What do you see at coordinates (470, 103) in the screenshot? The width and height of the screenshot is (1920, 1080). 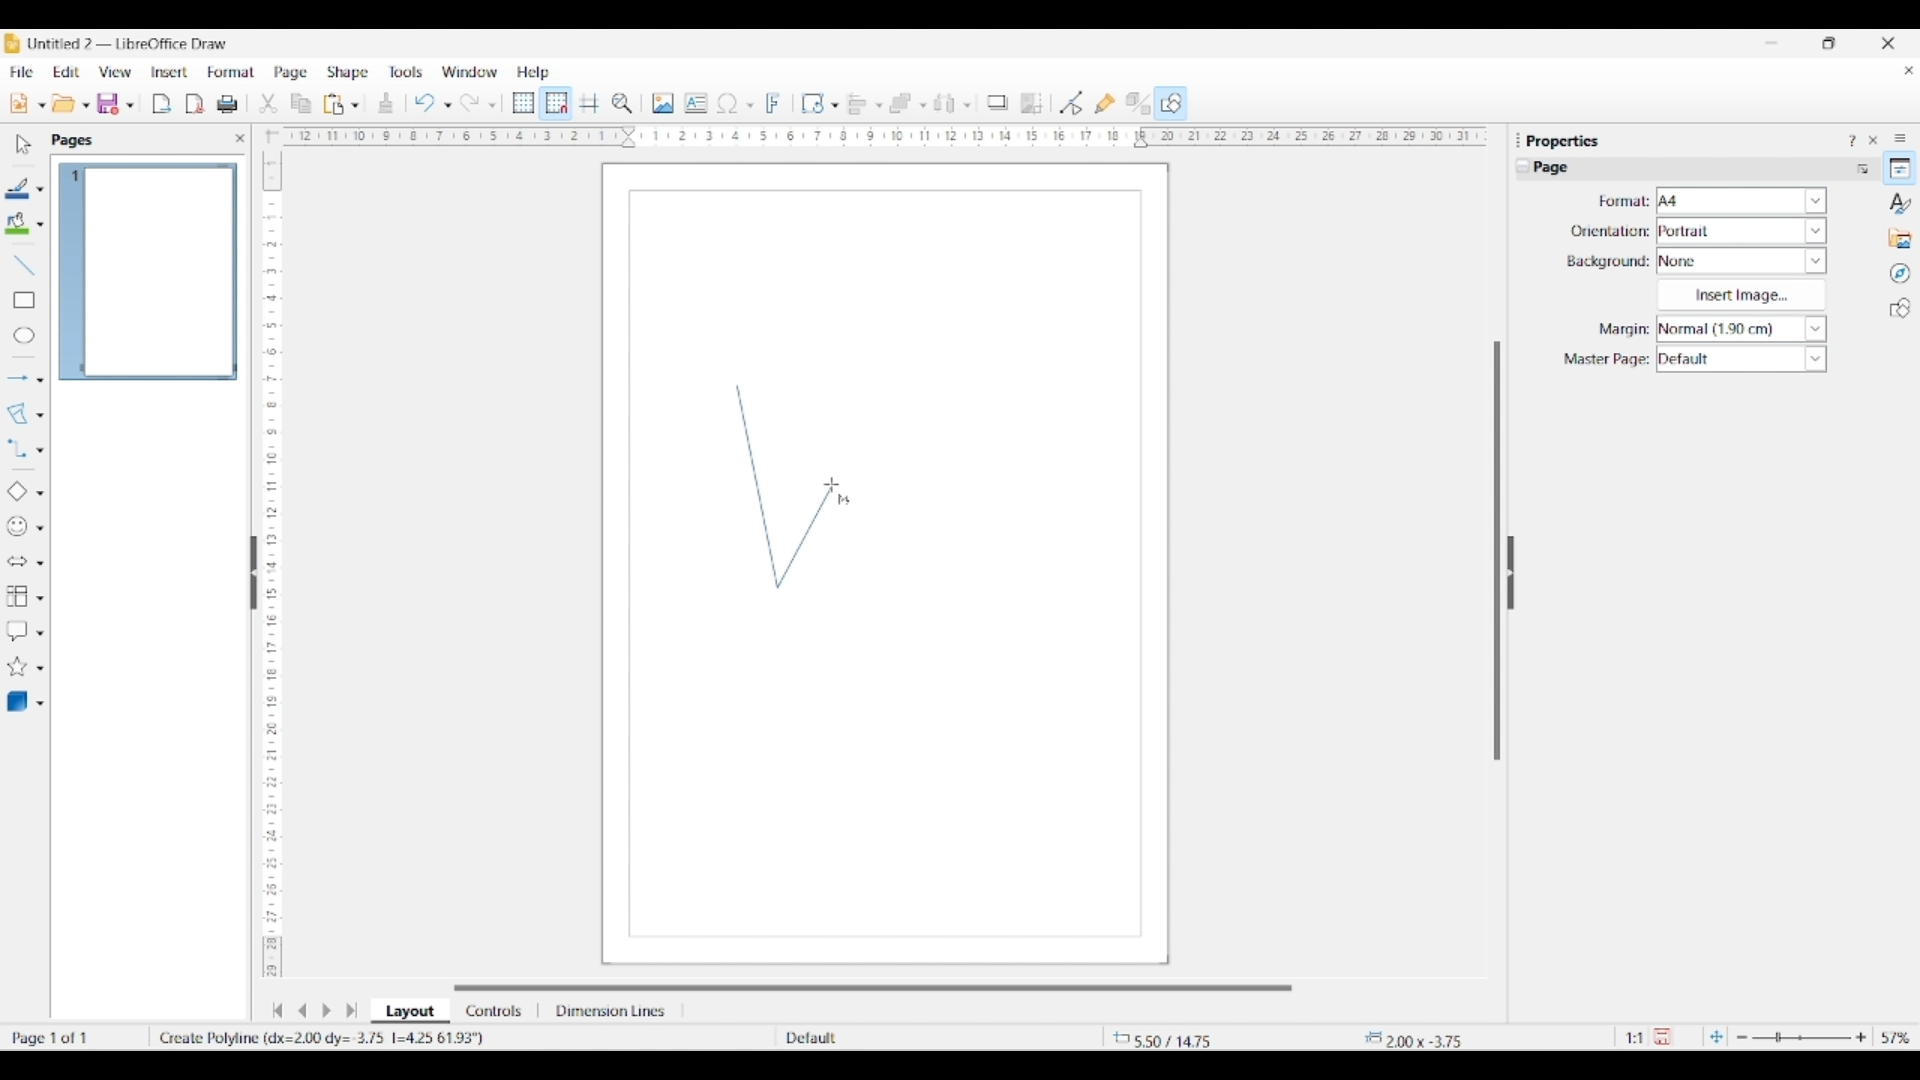 I see `Redo last action` at bounding box center [470, 103].